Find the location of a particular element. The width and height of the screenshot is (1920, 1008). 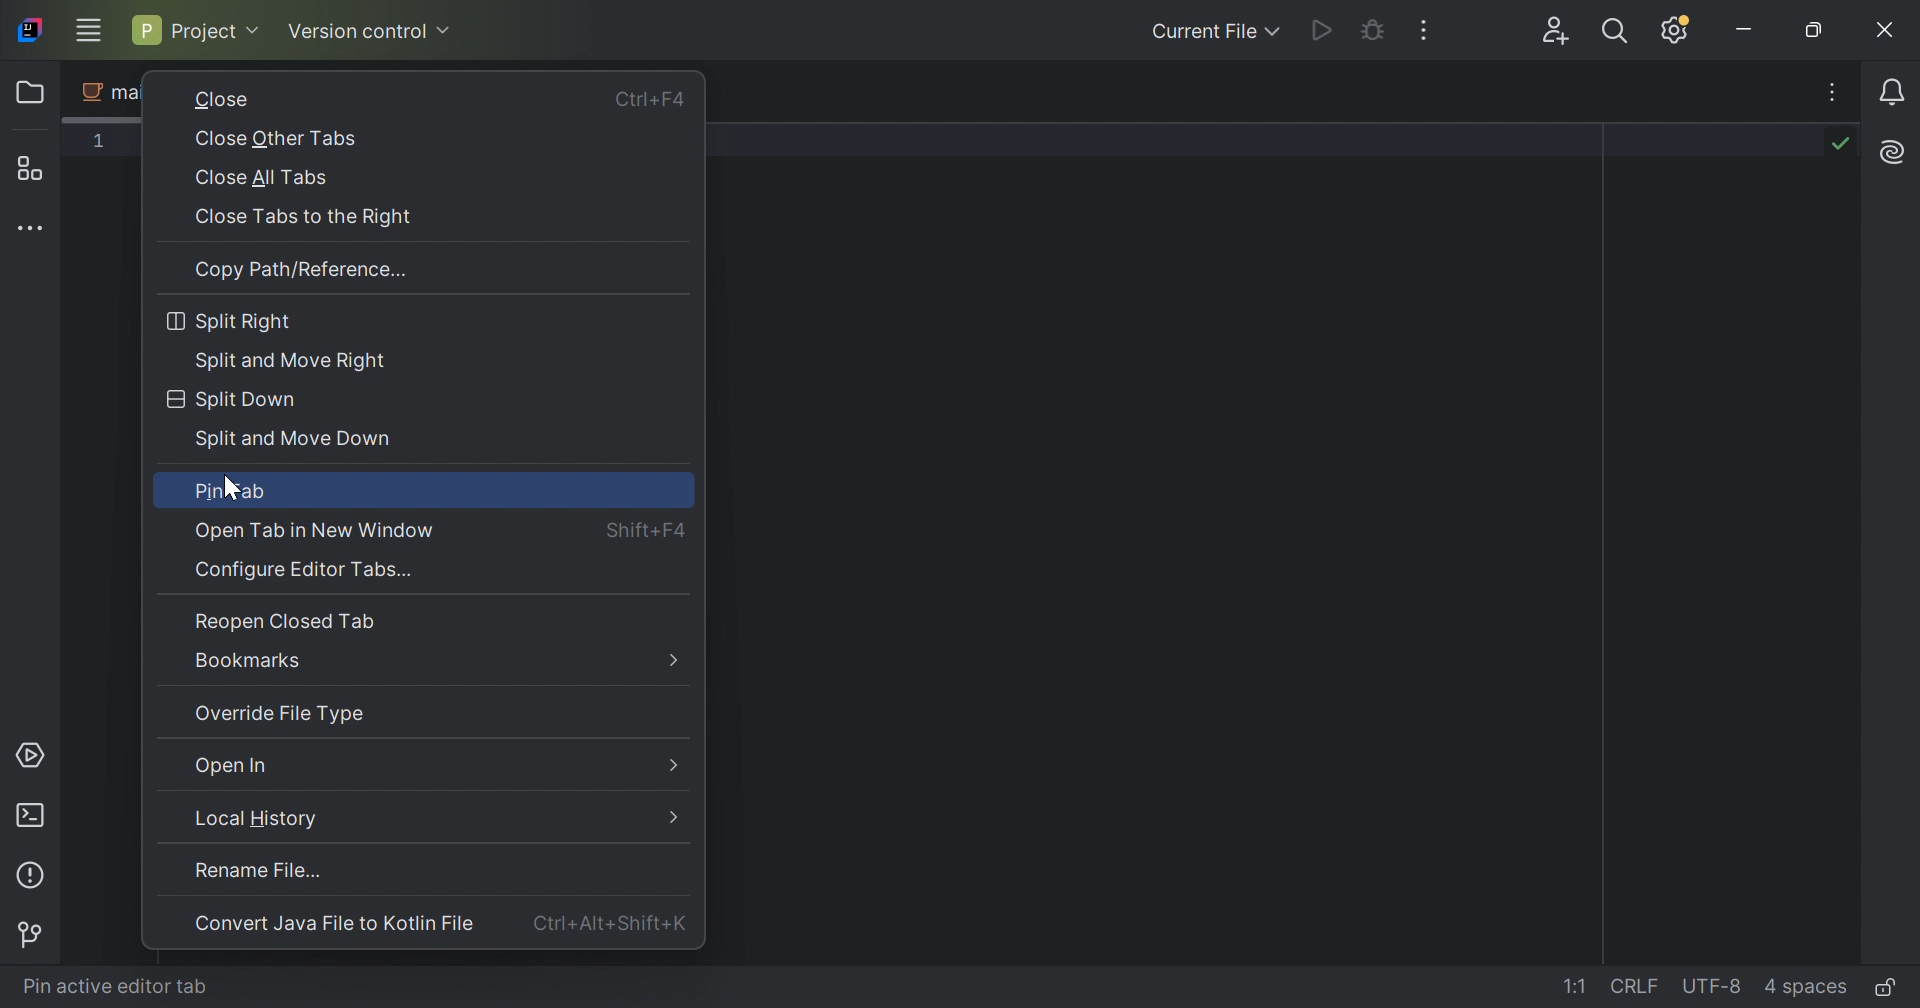

Notifications is located at coordinates (1896, 93).